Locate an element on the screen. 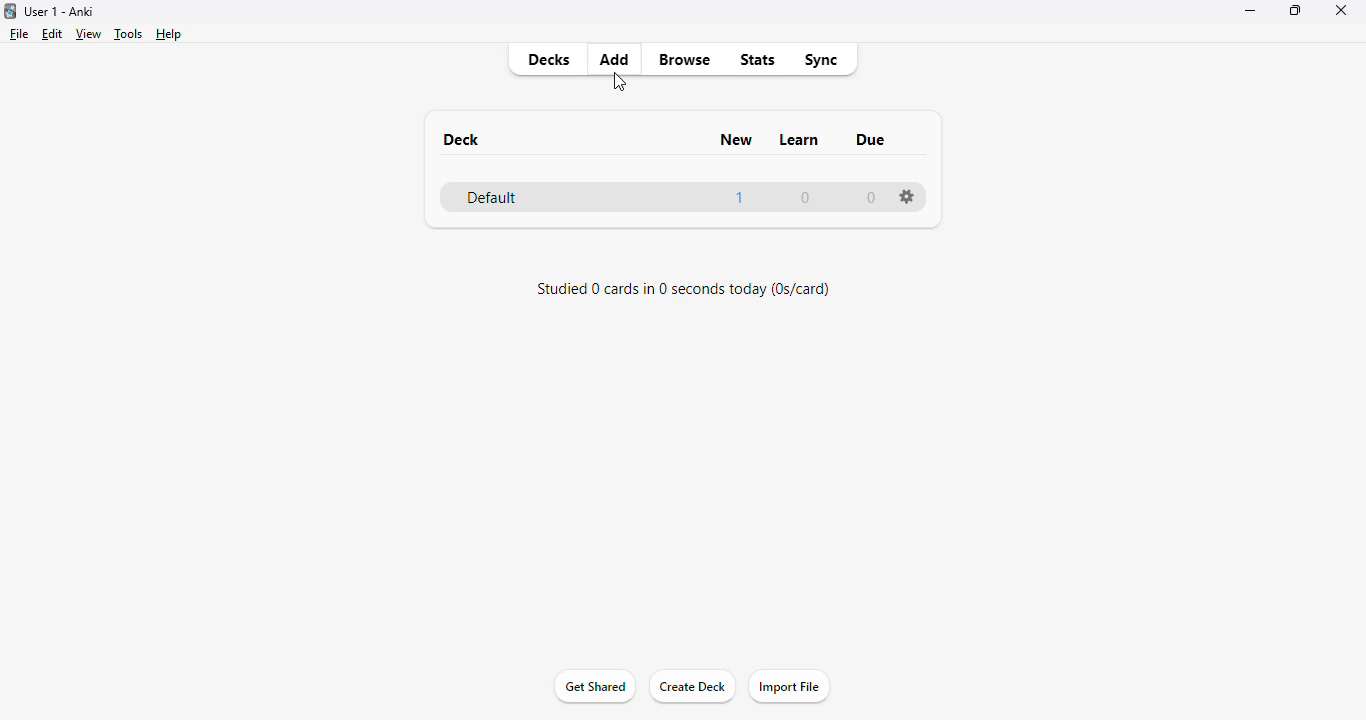 This screenshot has height=720, width=1366. maximize is located at coordinates (1296, 10).